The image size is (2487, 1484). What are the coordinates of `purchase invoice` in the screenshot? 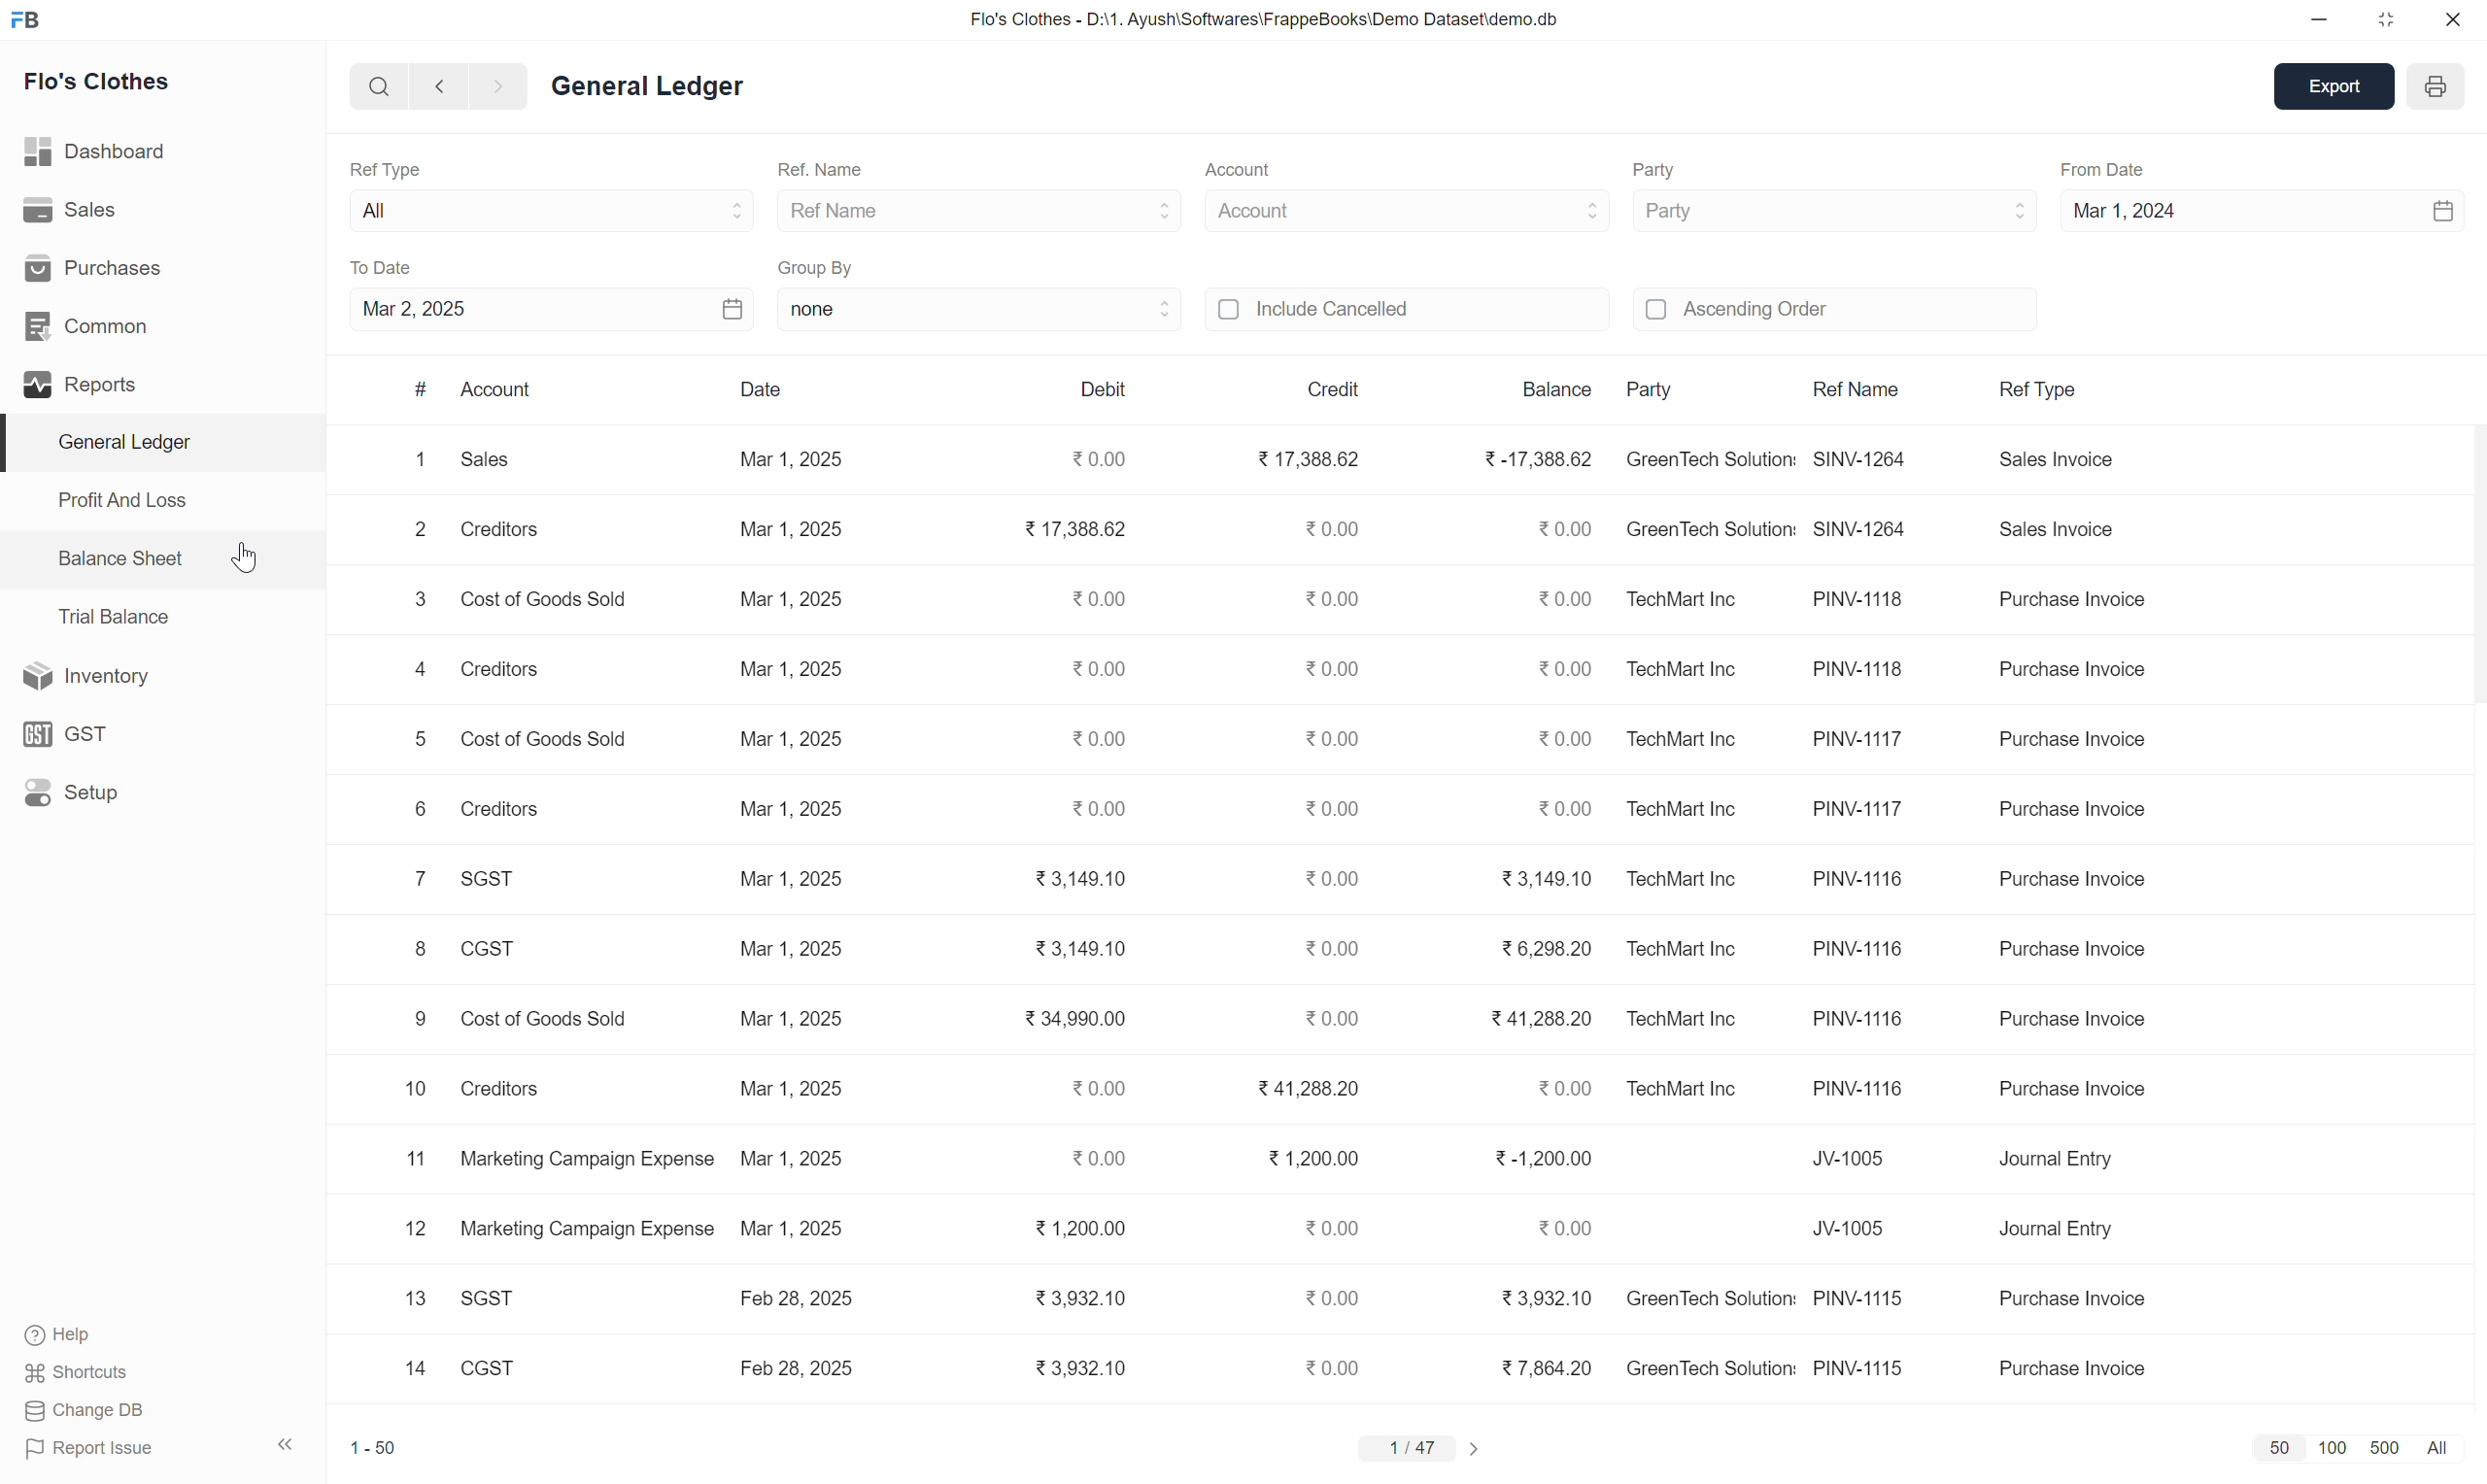 It's located at (2079, 1298).